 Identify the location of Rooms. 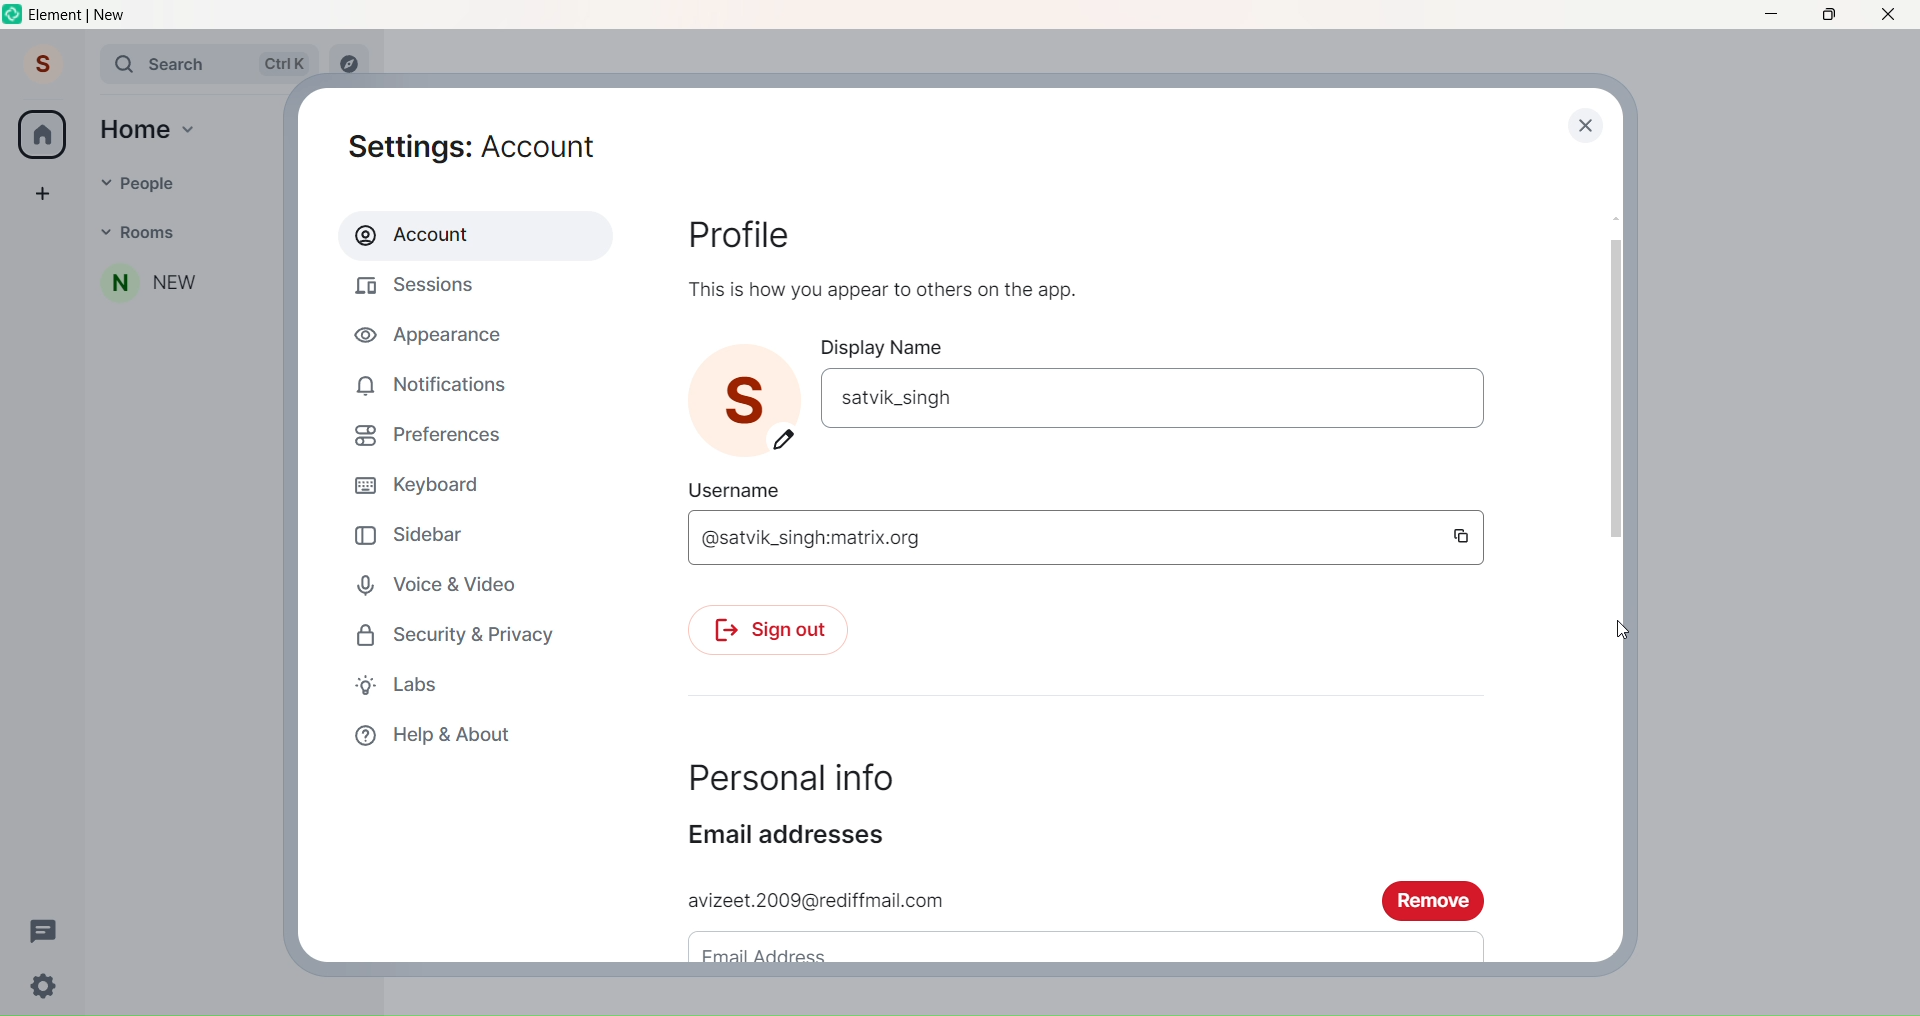
(196, 232).